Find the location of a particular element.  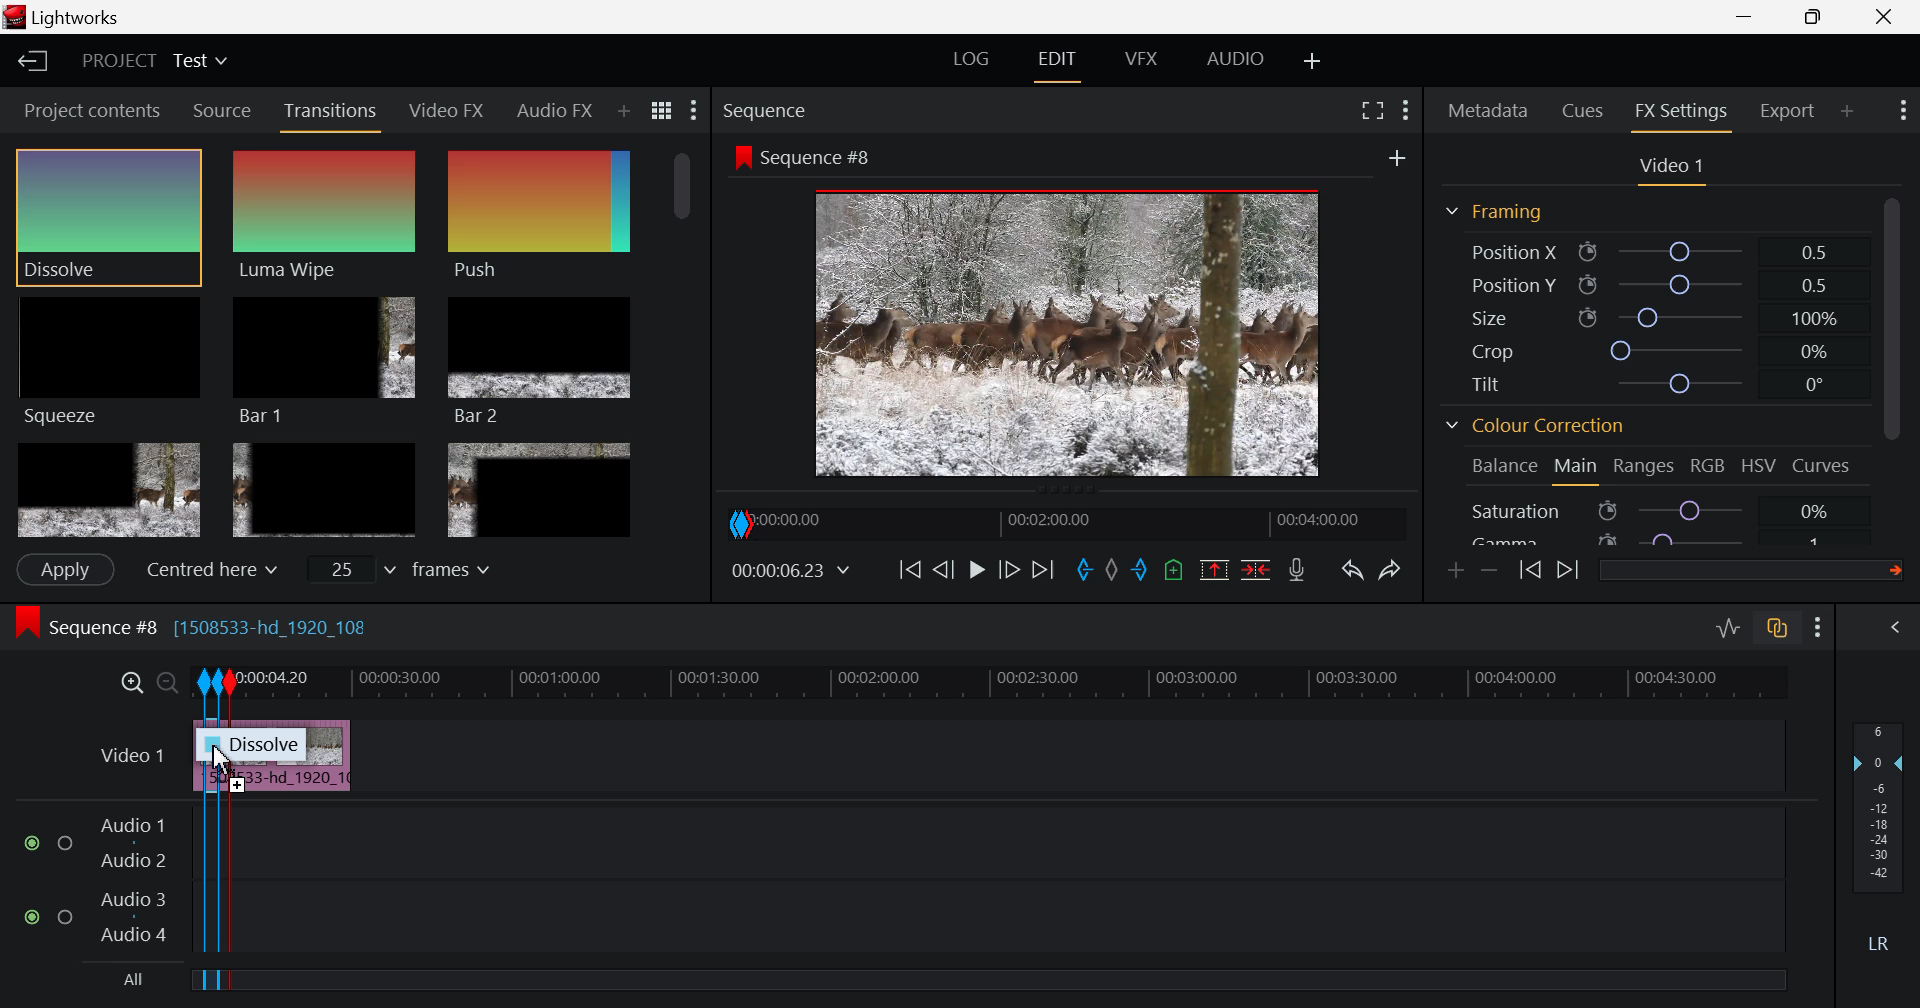

Export is located at coordinates (1789, 111).